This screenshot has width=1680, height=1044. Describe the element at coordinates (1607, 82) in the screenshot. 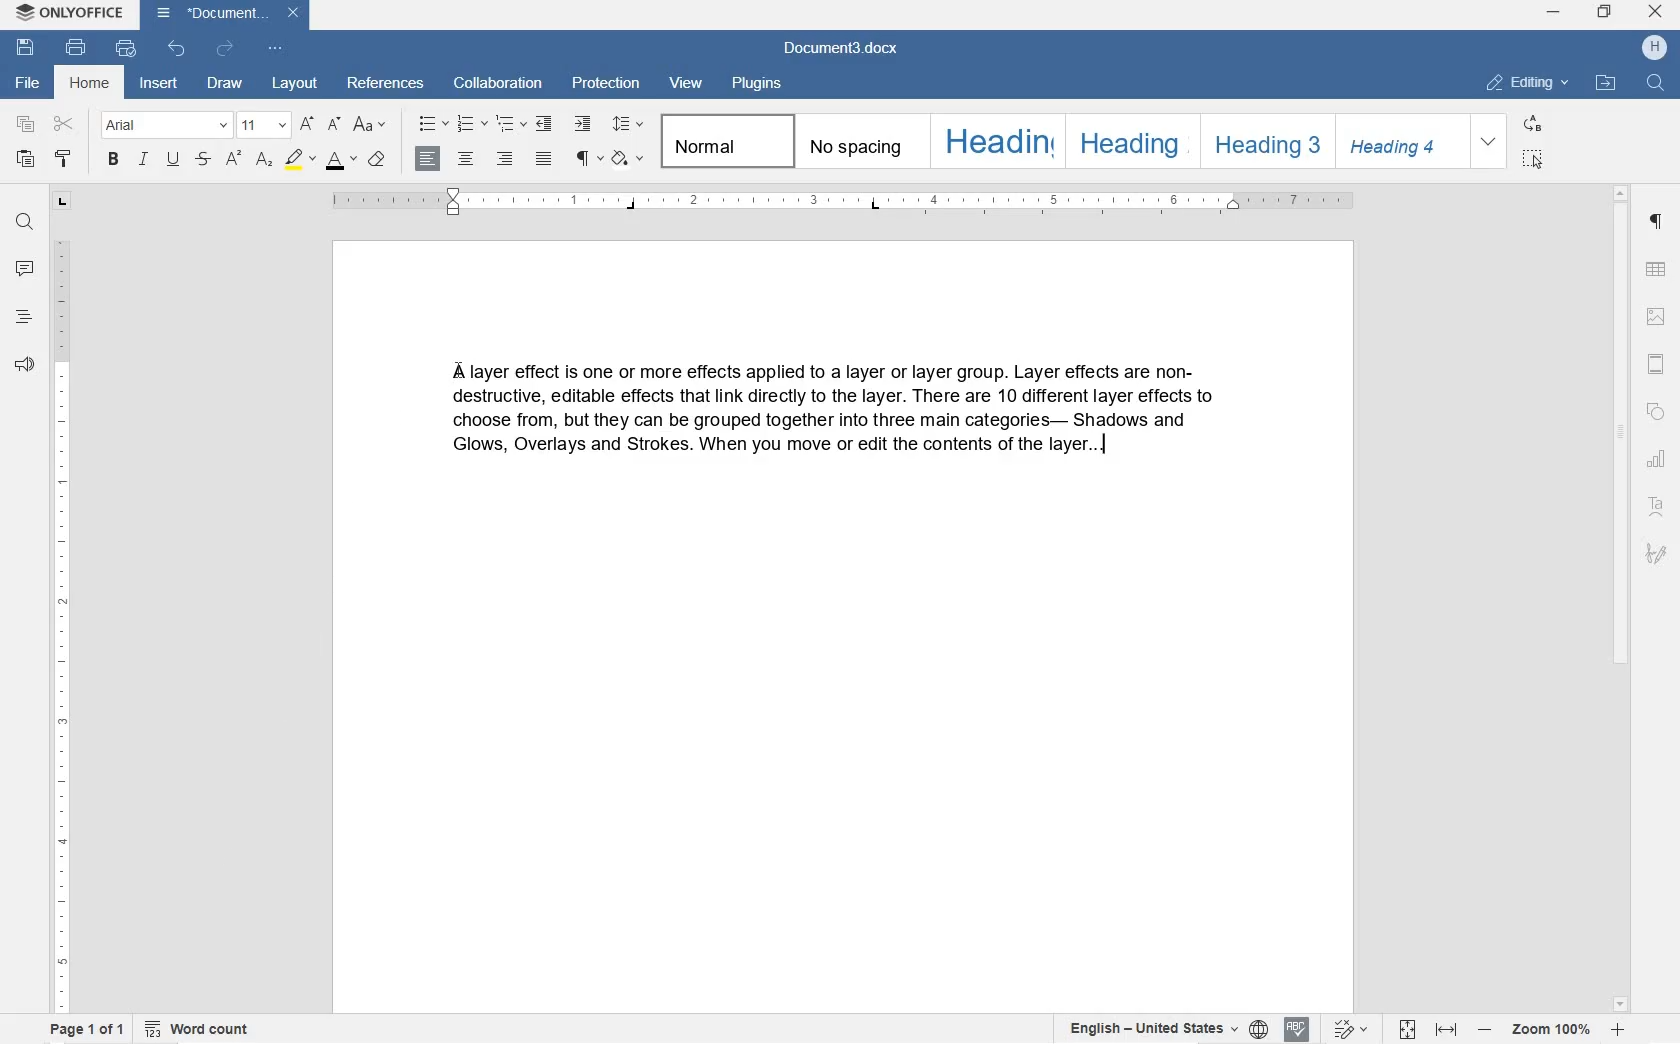

I see `OPEN FILE LOCATION` at that location.